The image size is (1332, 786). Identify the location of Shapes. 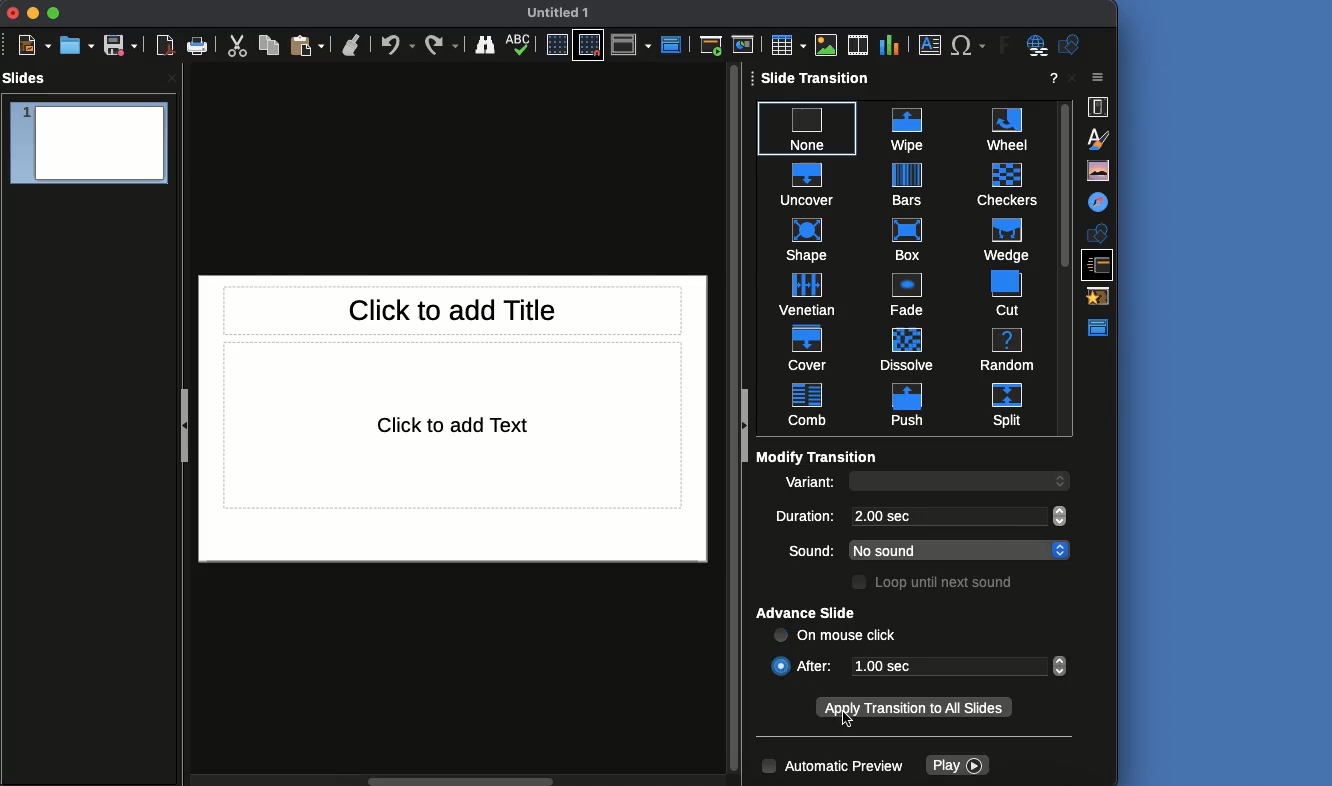
(1097, 232).